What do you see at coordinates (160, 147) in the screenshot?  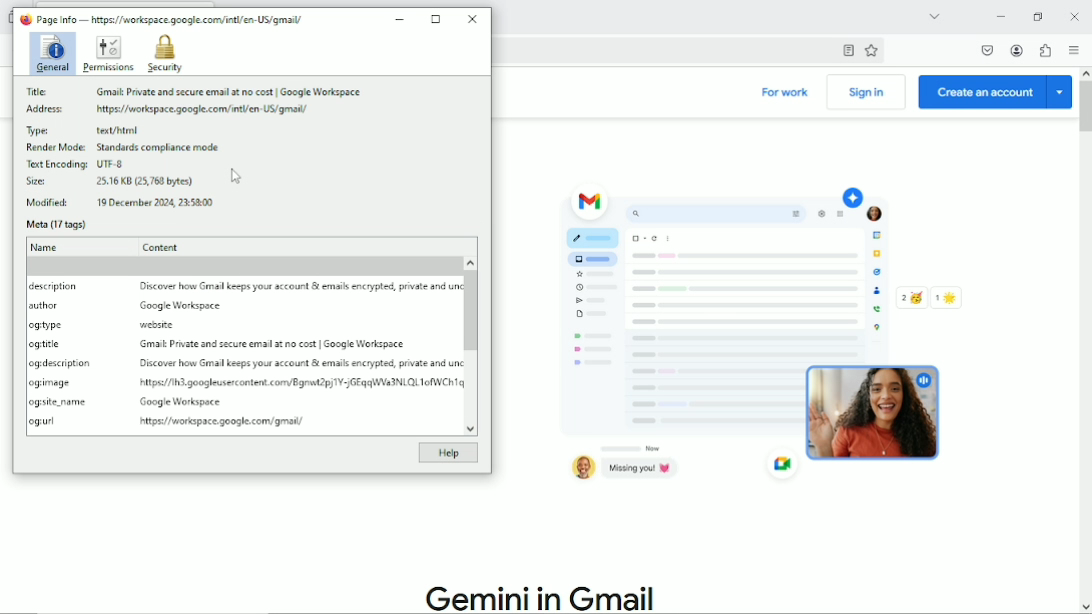 I see `Standards compliance mode` at bounding box center [160, 147].